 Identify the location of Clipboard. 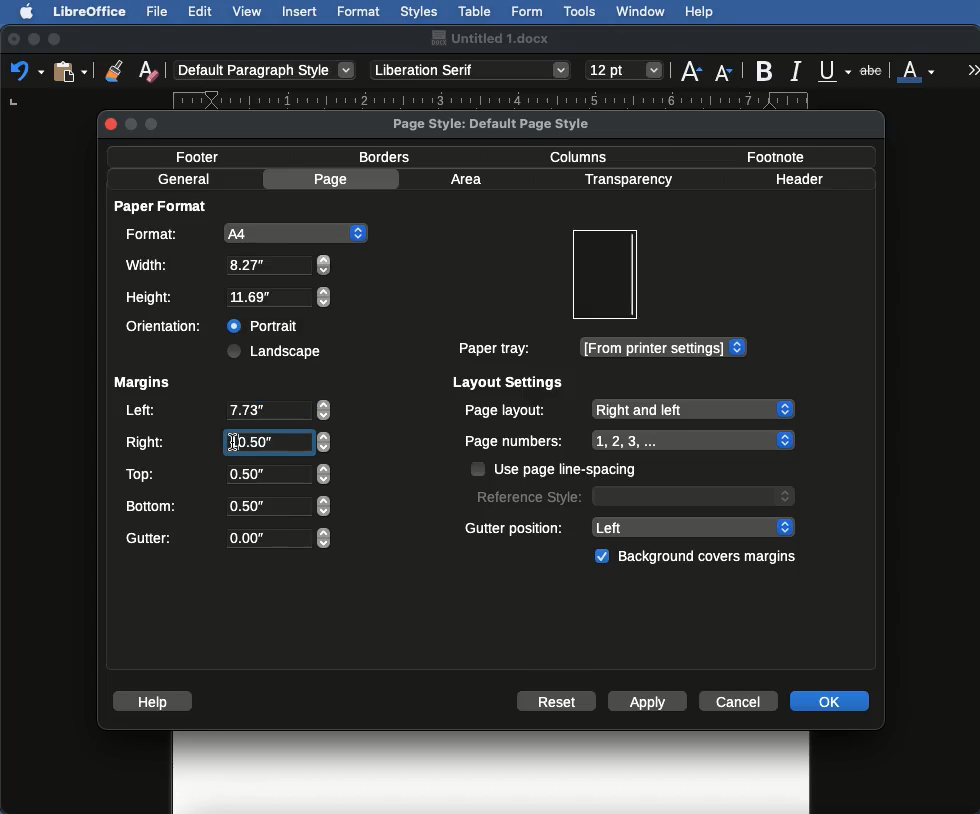
(70, 70).